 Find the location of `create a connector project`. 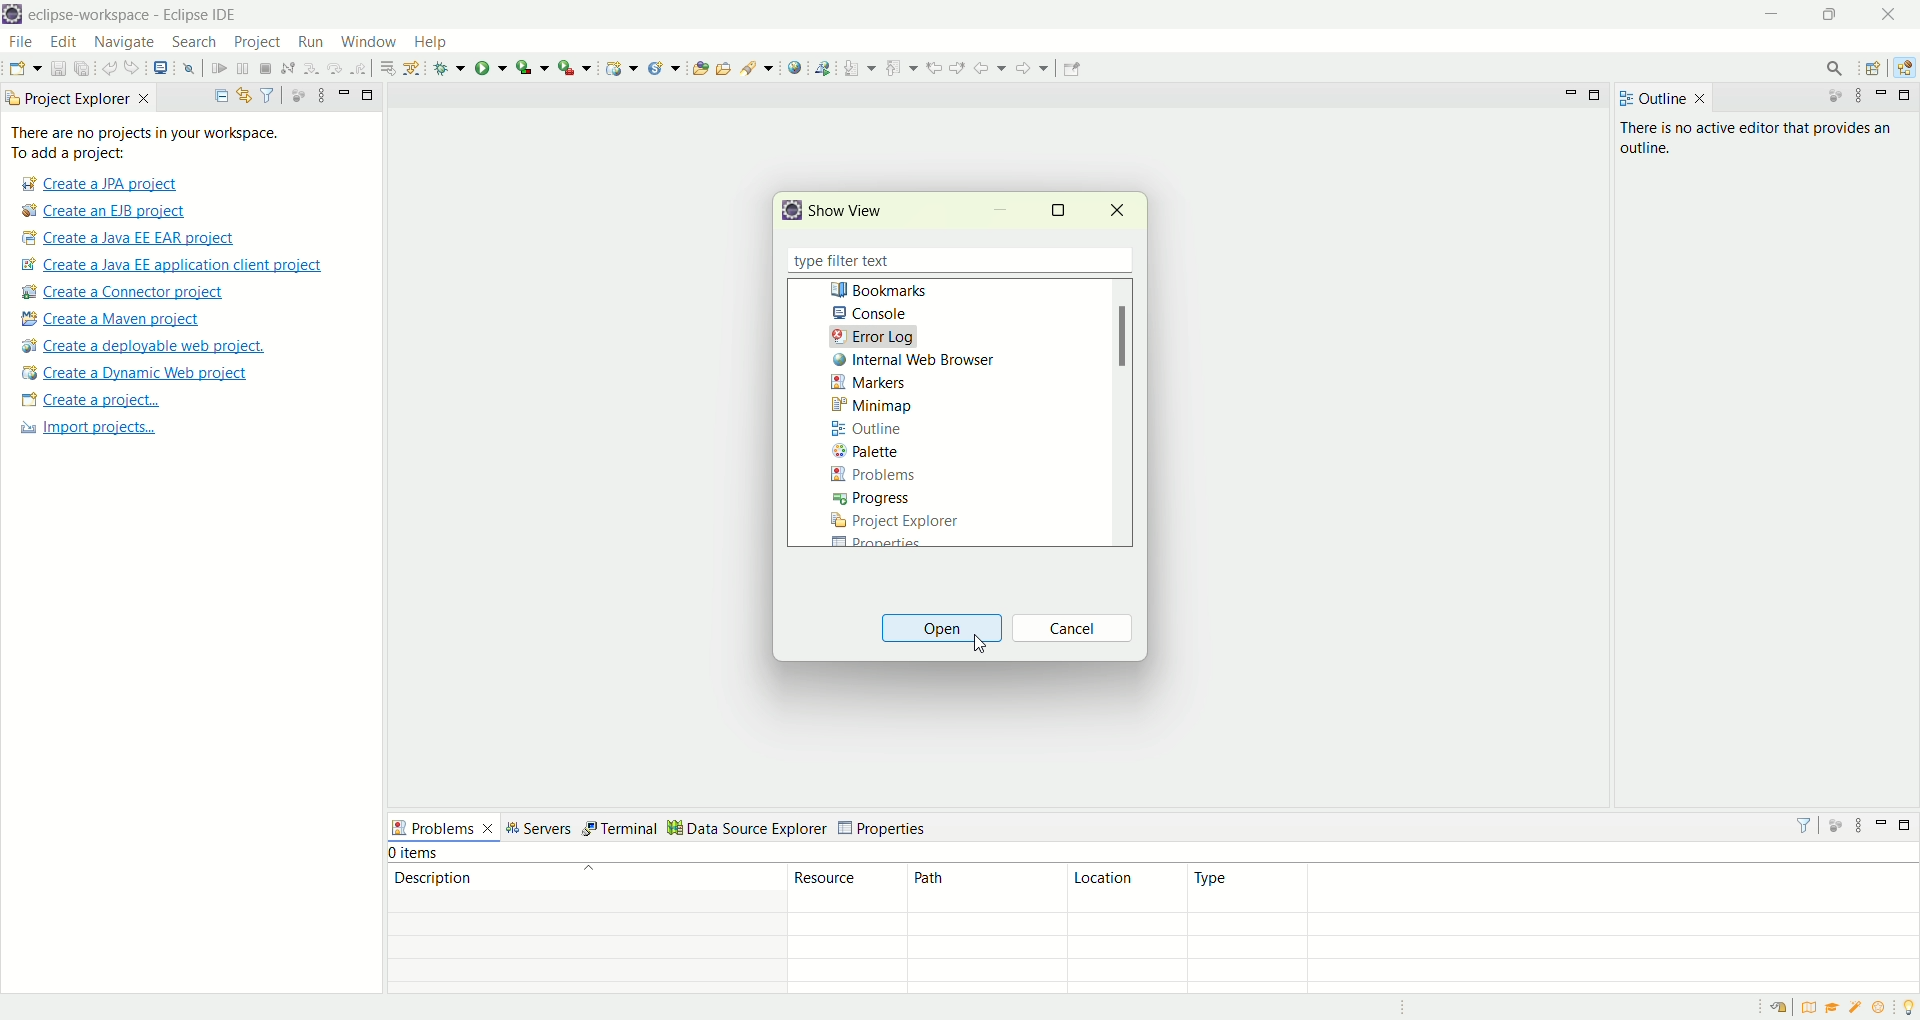

create a connector project is located at coordinates (125, 293).